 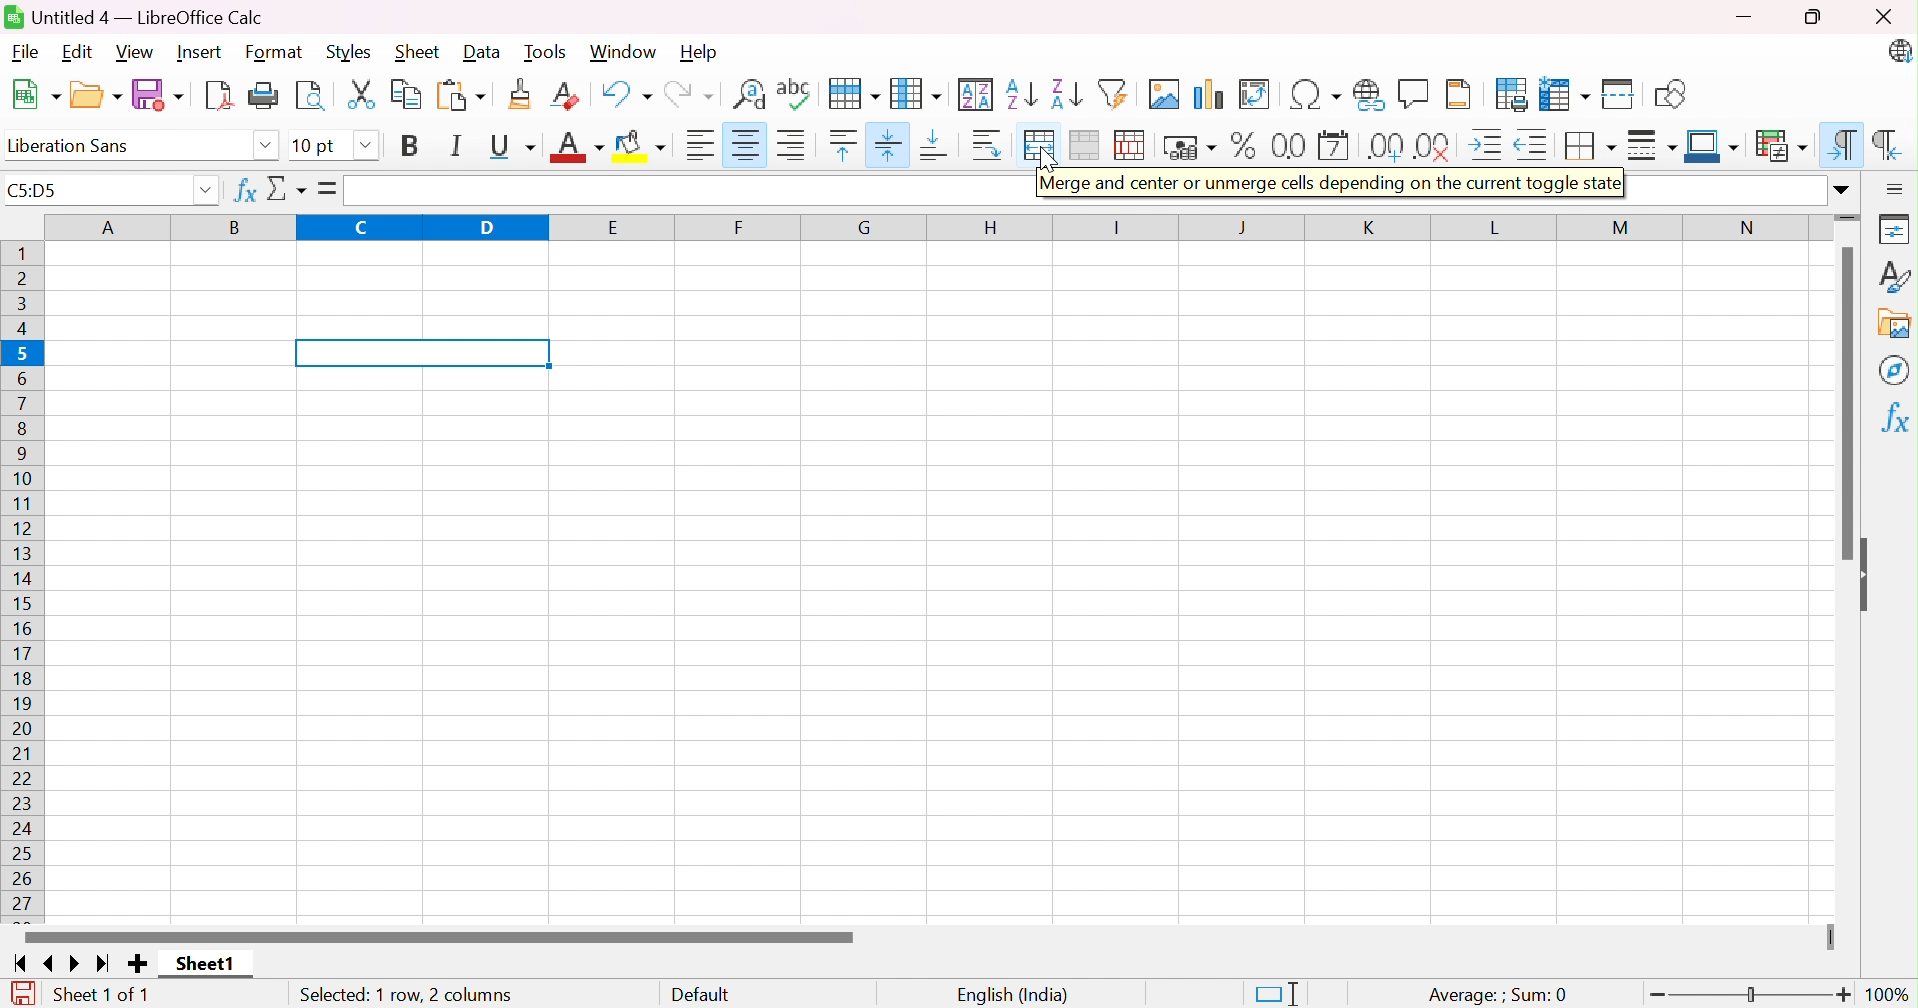 I want to click on Redo, so click(x=692, y=92).